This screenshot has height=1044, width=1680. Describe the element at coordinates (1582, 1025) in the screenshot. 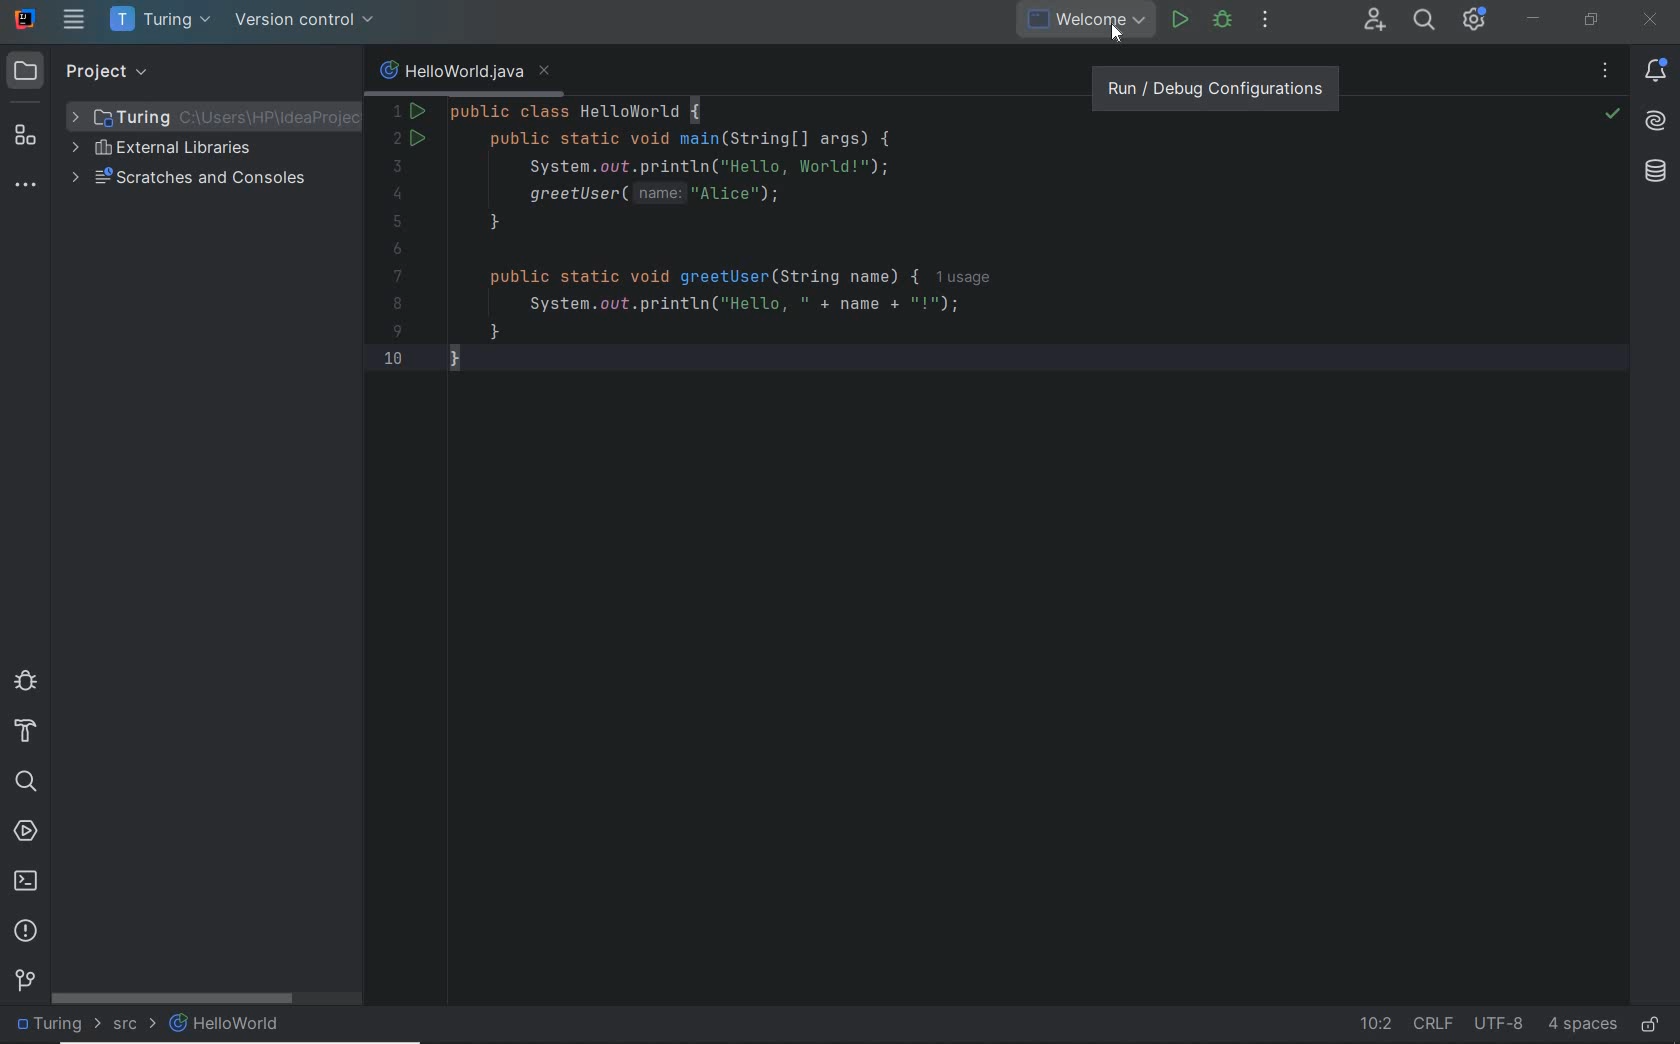

I see `indent` at that location.